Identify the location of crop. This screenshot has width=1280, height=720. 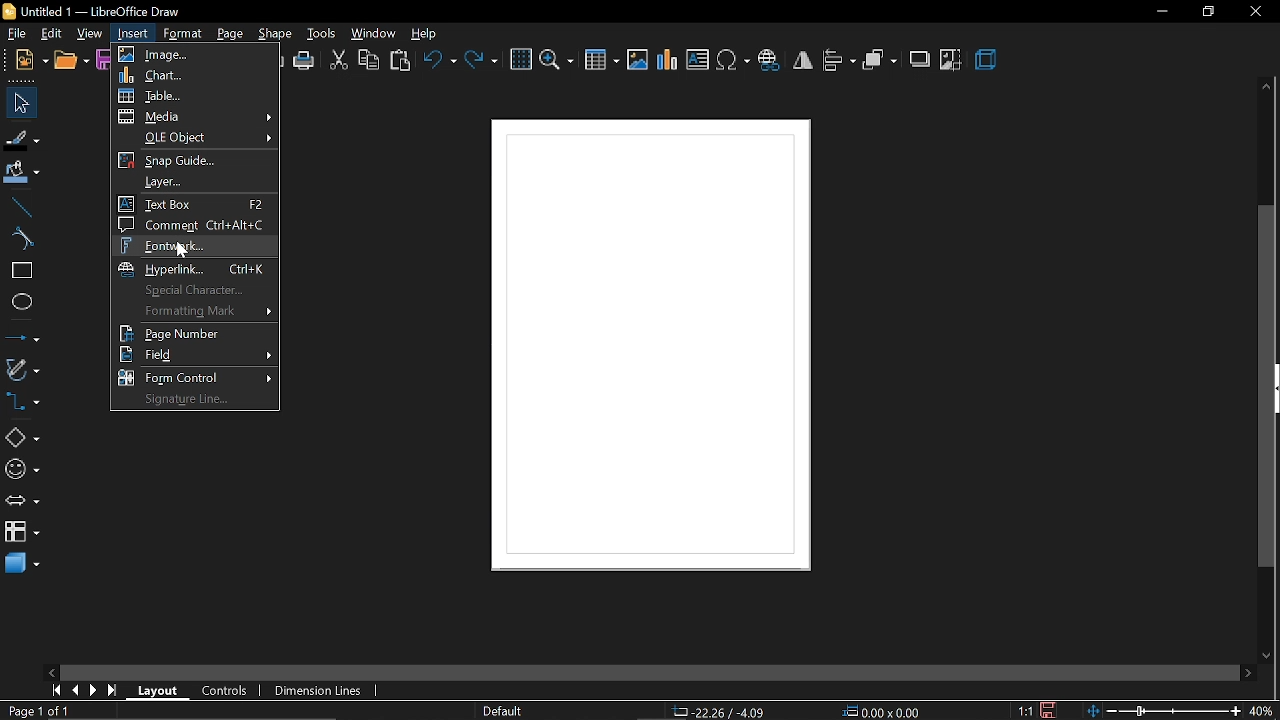
(950, 61).